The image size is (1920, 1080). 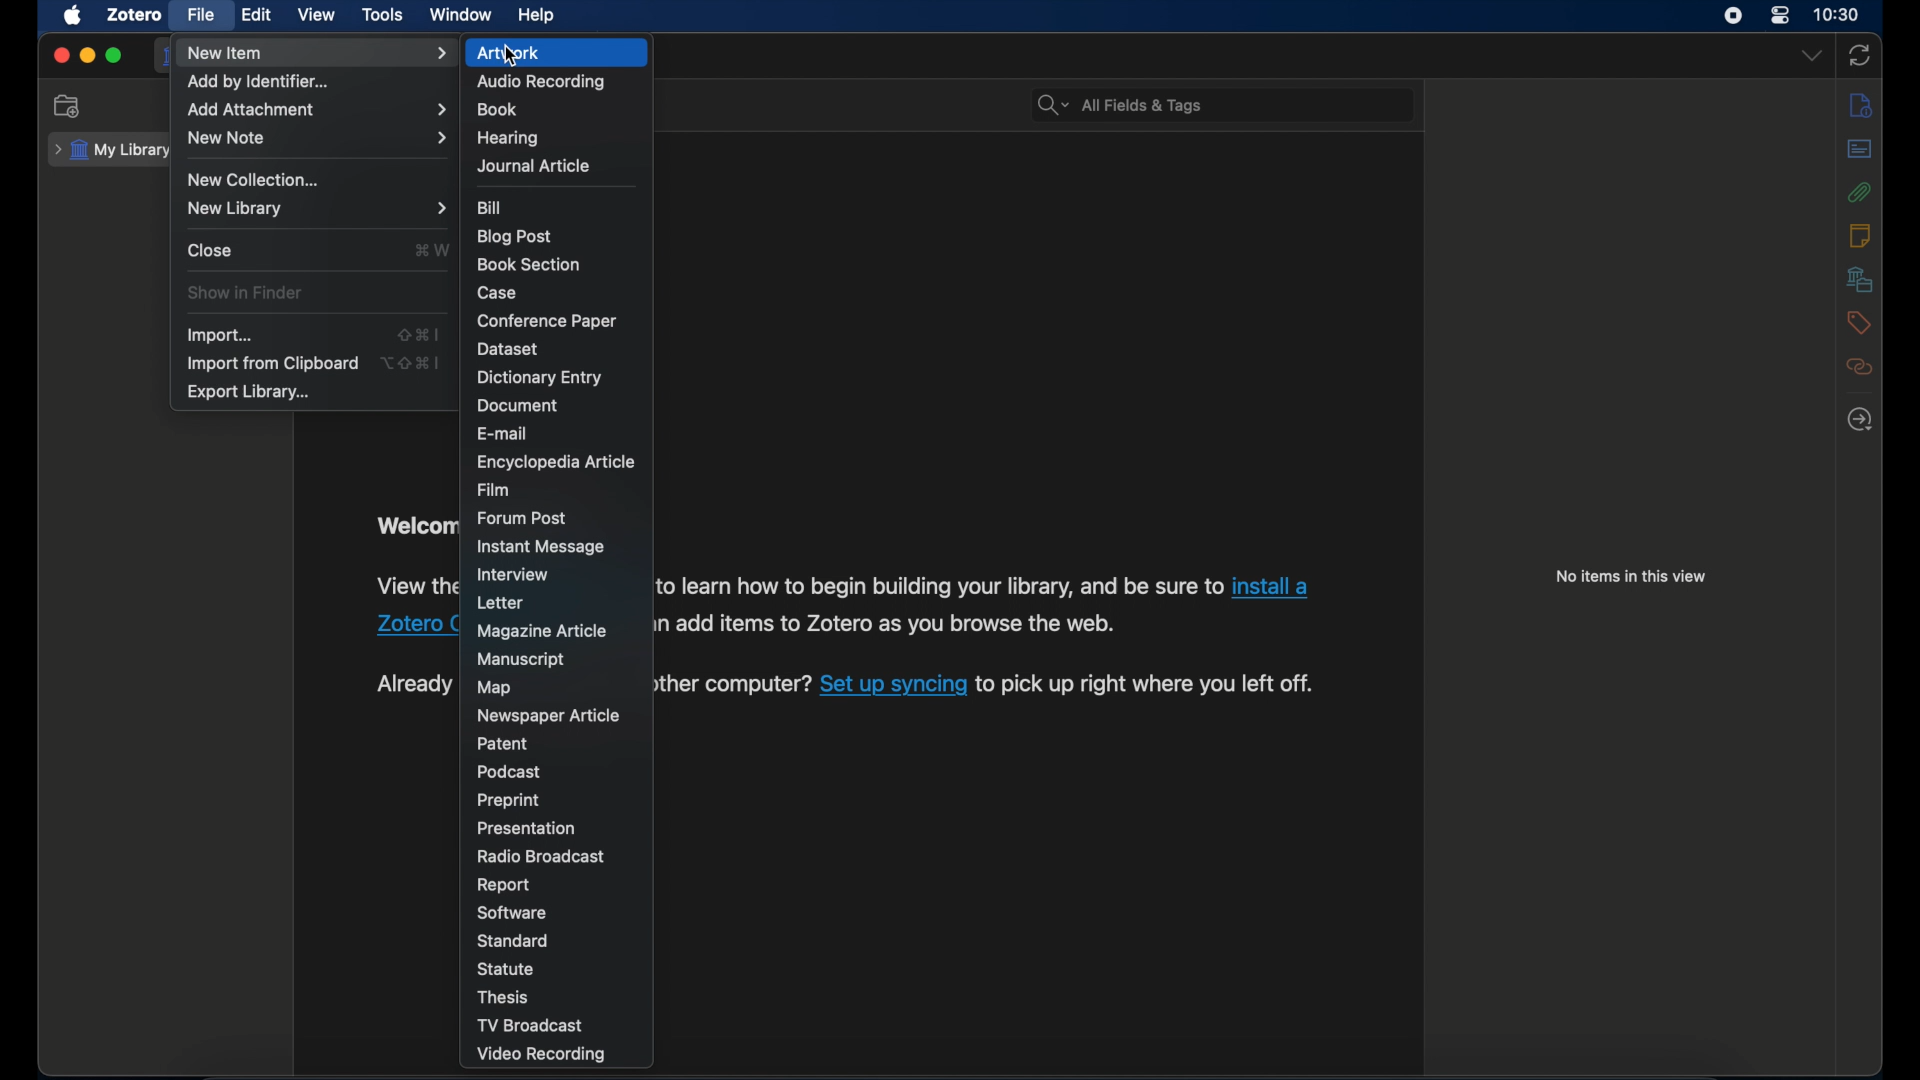 What do you see at coordinates (247, 393) in the screenshot?
I see `export library` at bounding box center [247, 393].